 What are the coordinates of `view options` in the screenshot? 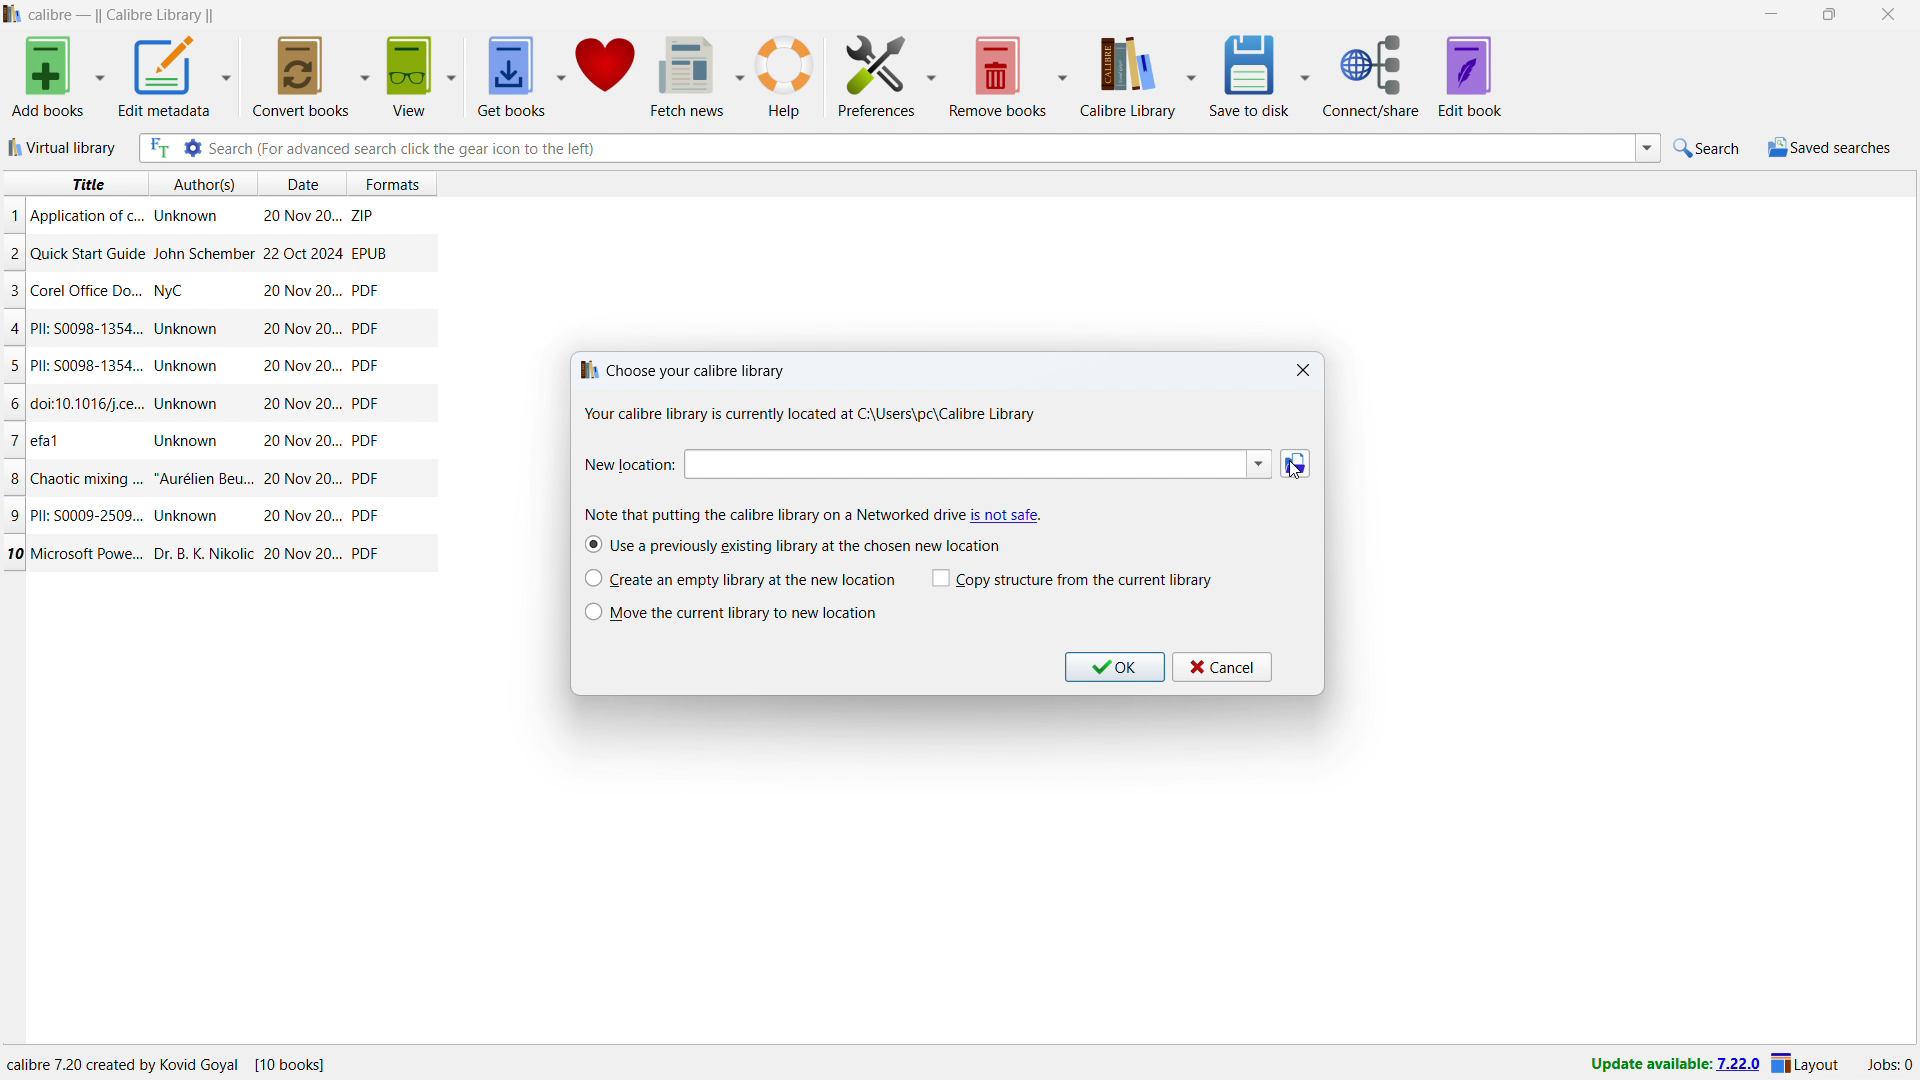 It's located at (453, 76).